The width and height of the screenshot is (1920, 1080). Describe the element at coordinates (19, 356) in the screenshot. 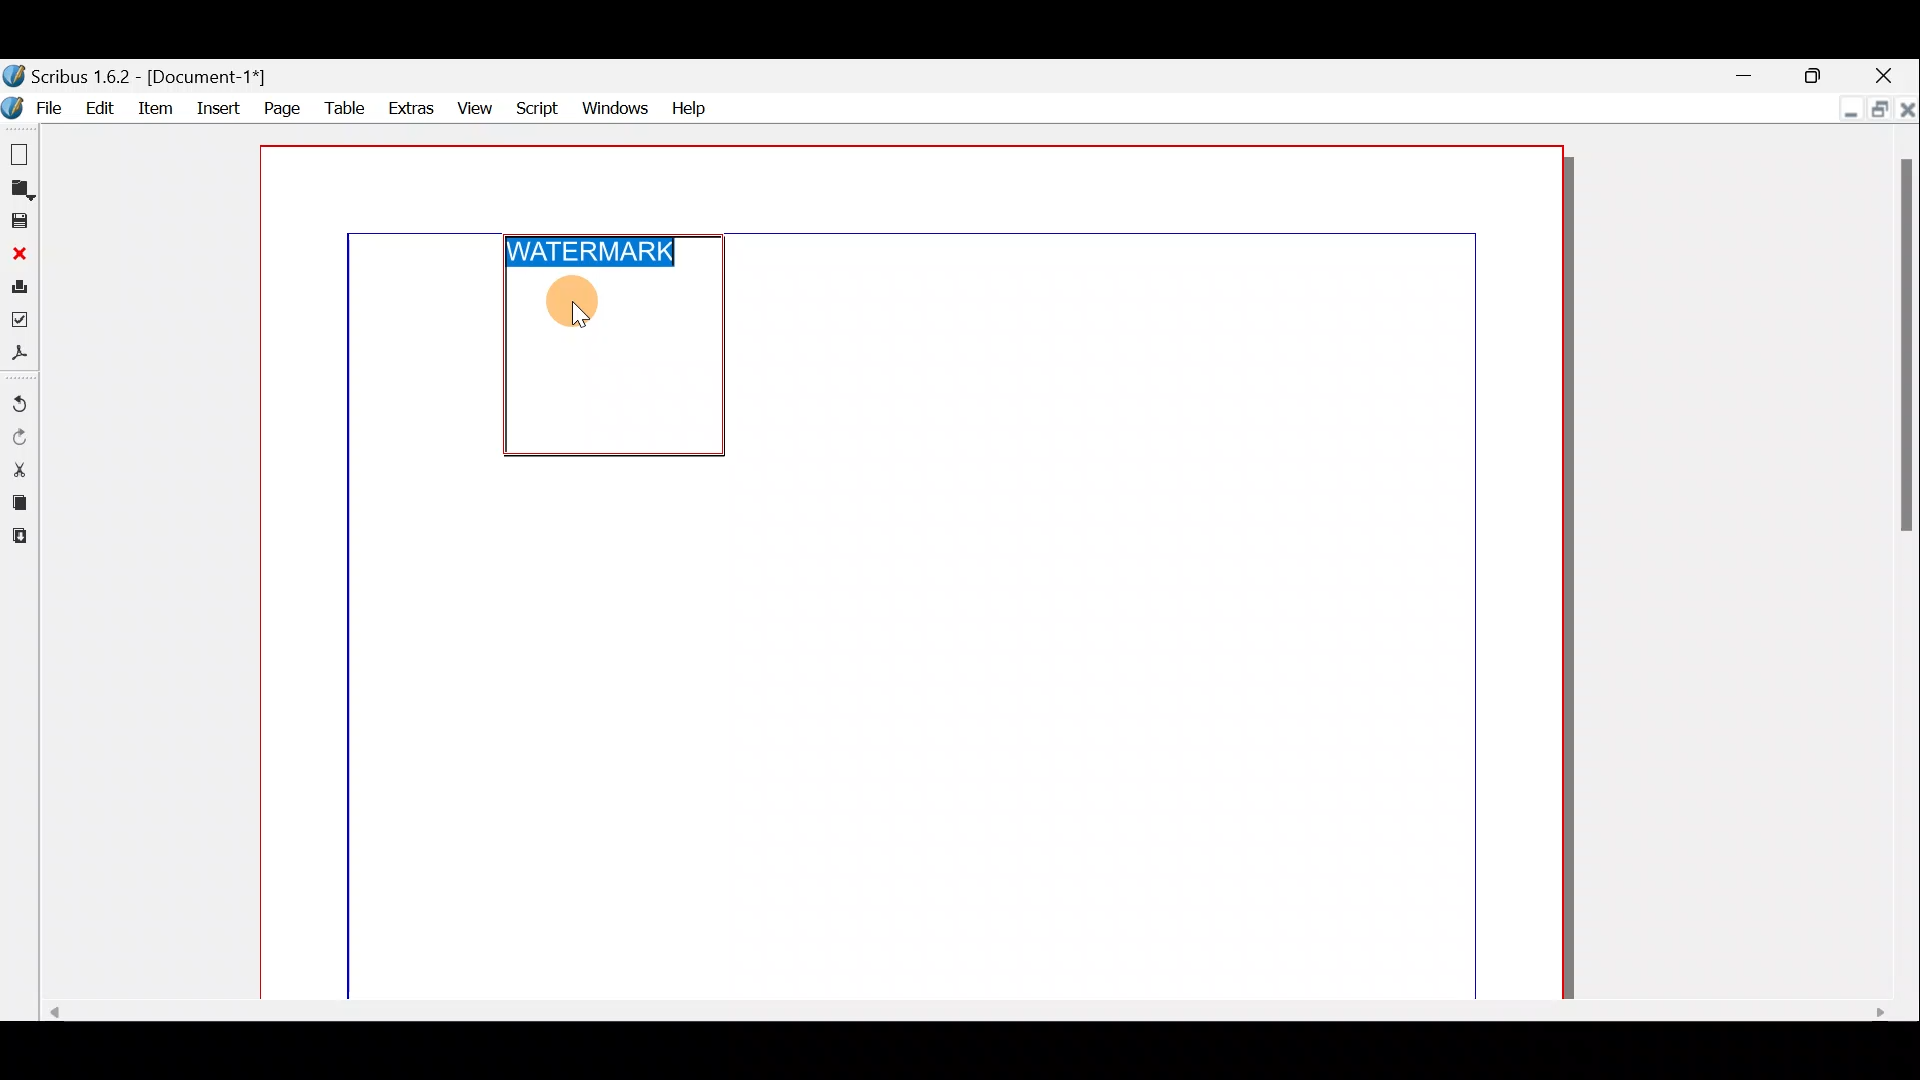

I see `Save as PDF` at that location.